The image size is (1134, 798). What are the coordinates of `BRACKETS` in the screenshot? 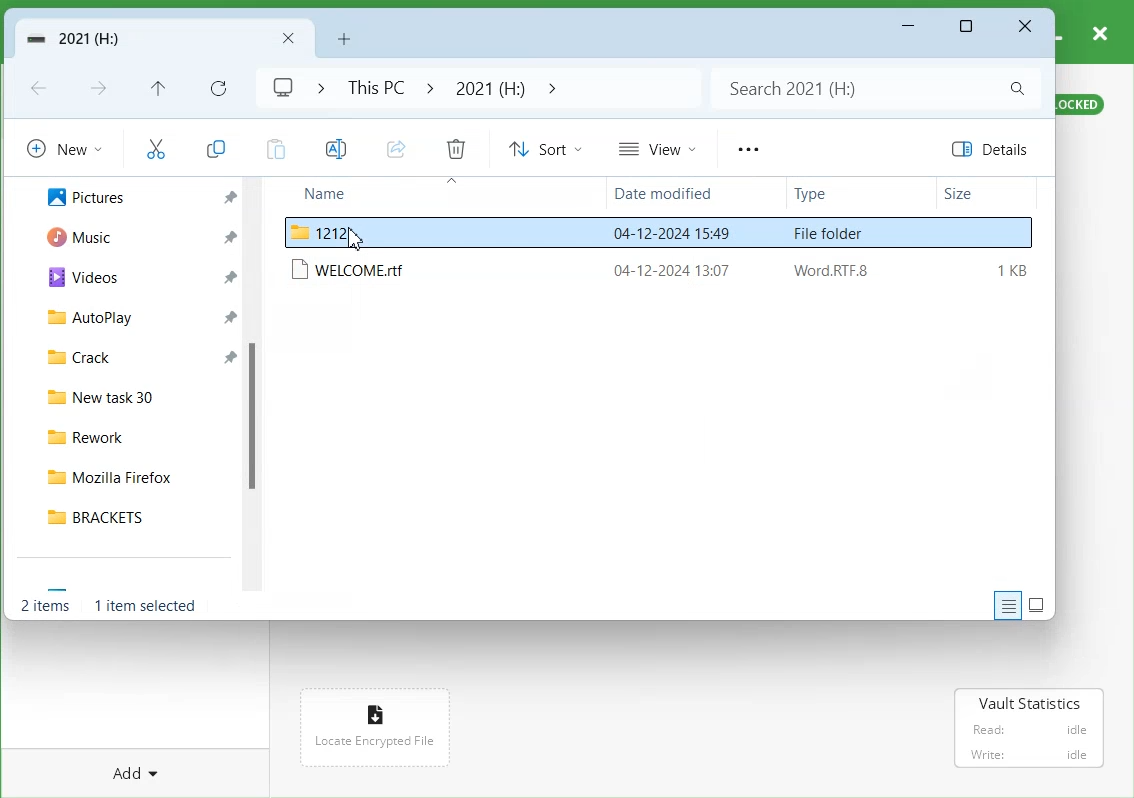 It's located at (135, 516).